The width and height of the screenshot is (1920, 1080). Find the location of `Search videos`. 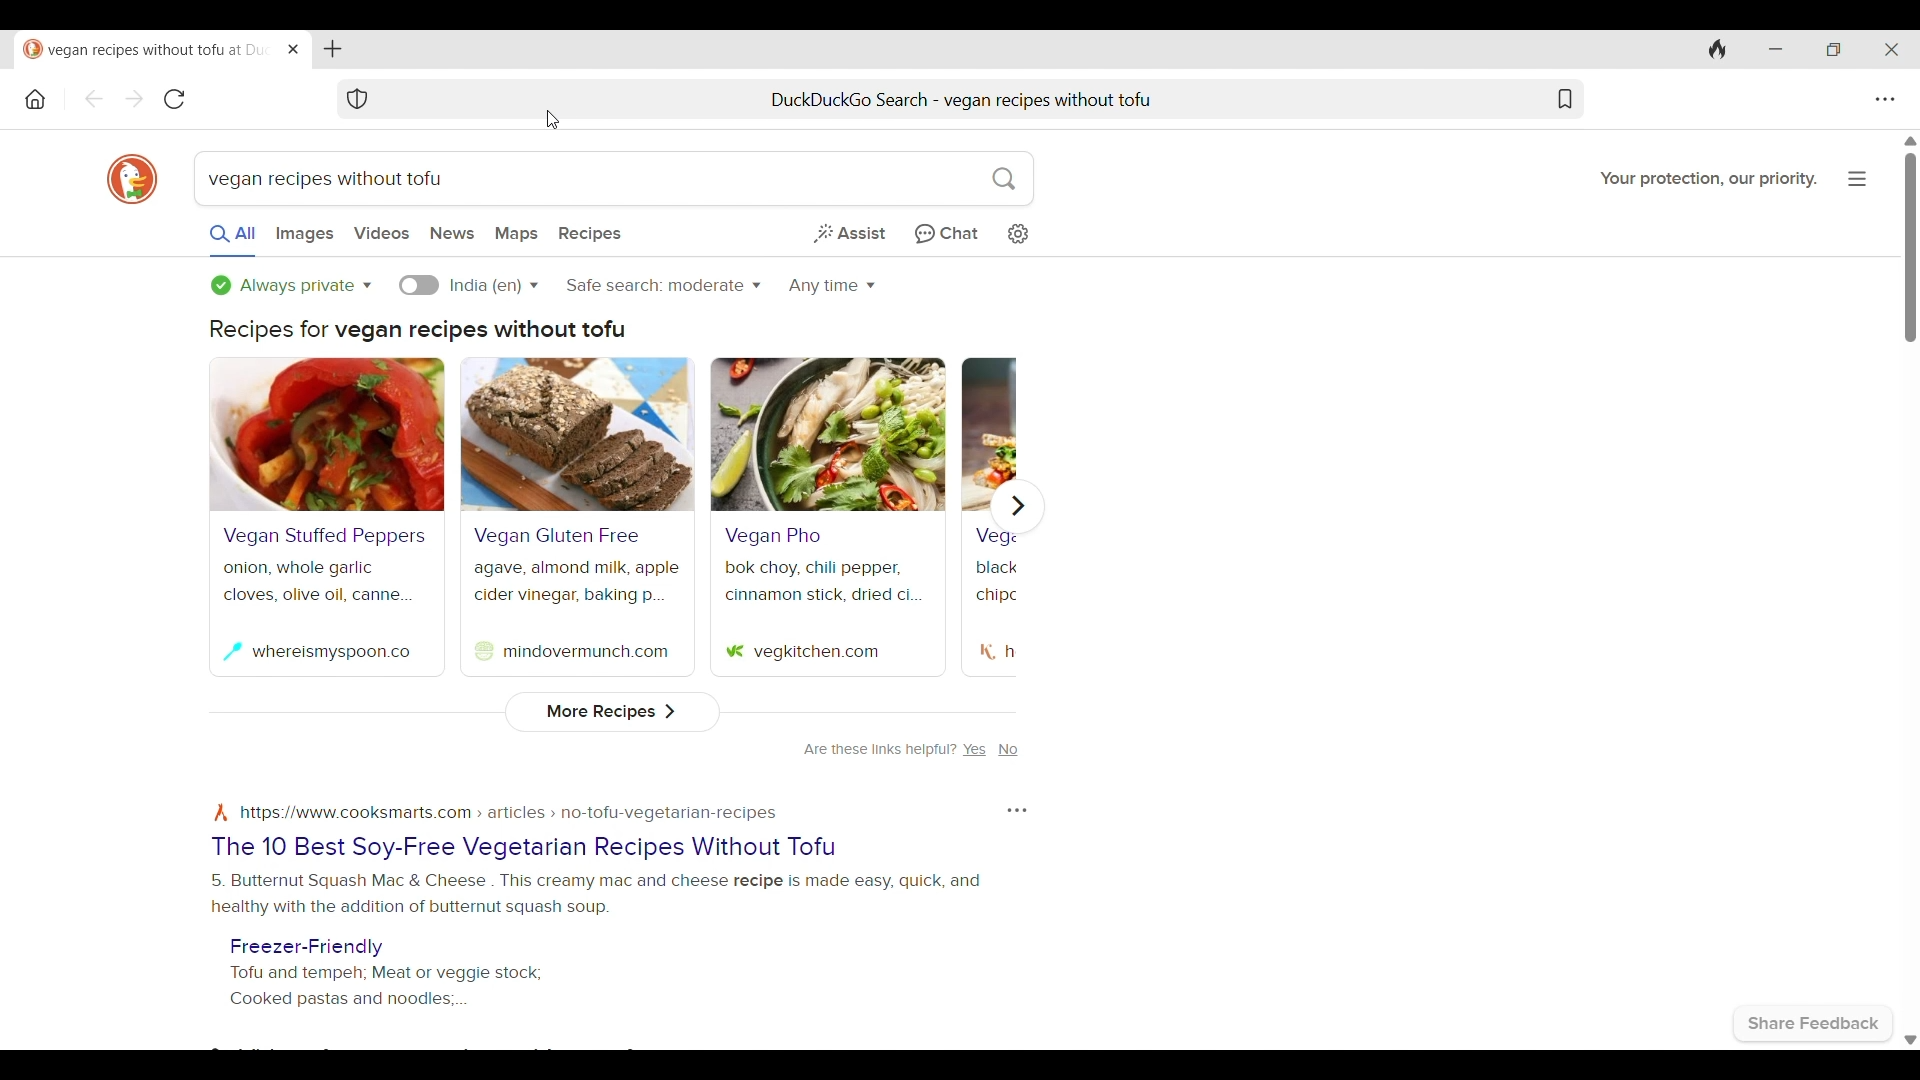

Search videos is located at coordinates (382, 233).